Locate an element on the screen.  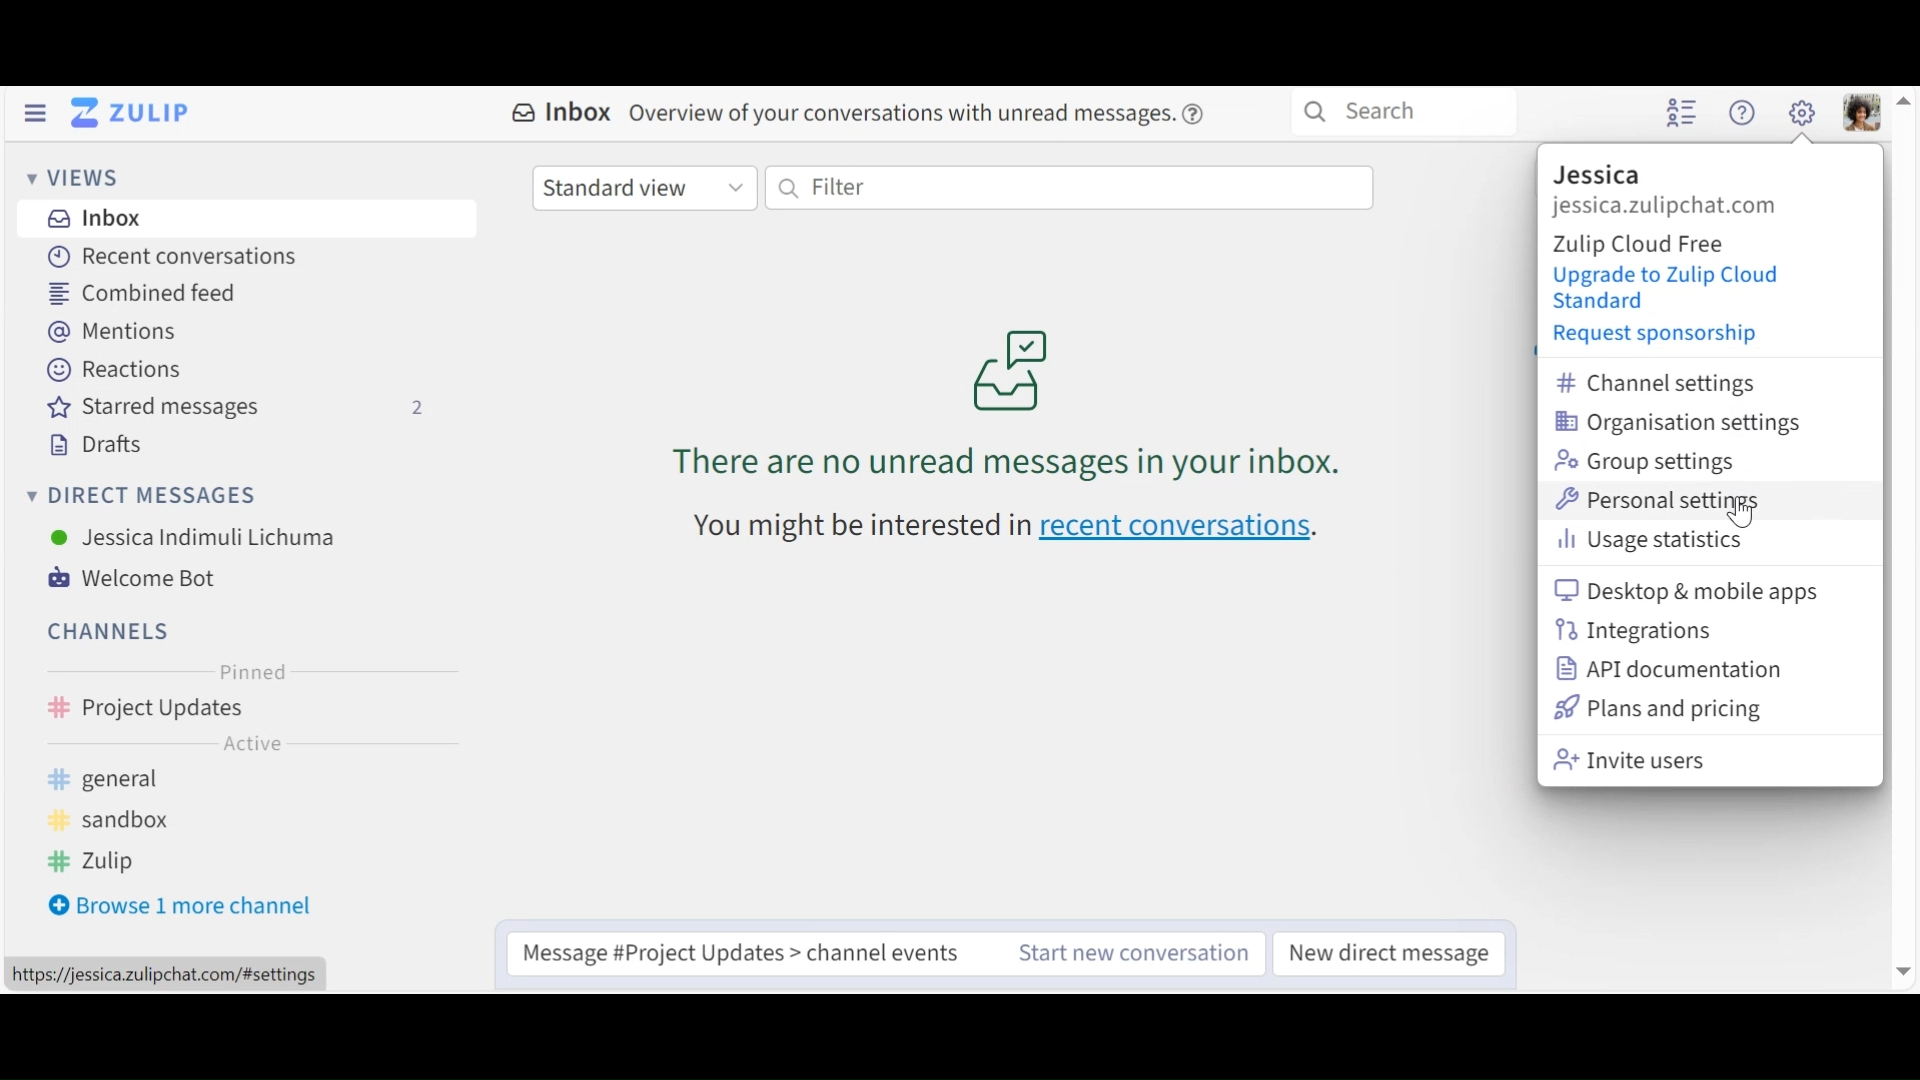
Starred messages is located at coordinates (242, 410).